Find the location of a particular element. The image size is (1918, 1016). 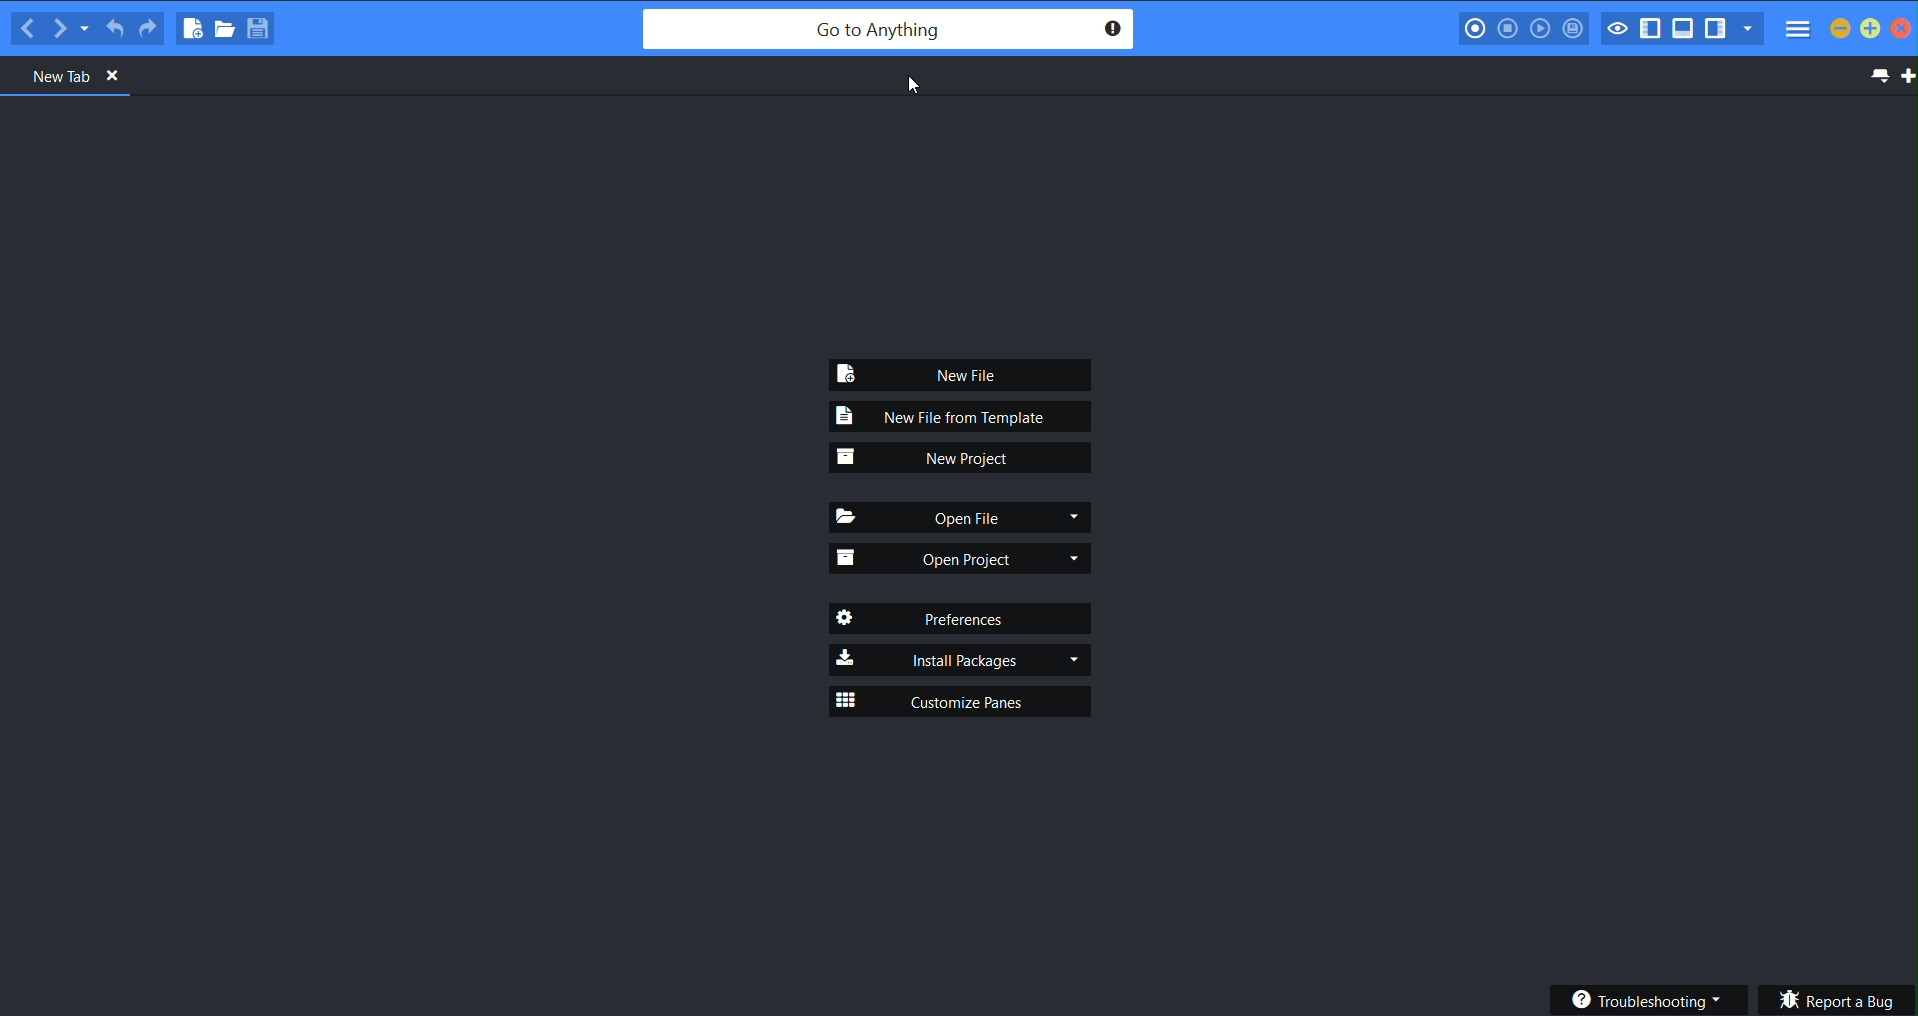

menu is located at coordinates (1799, 29).